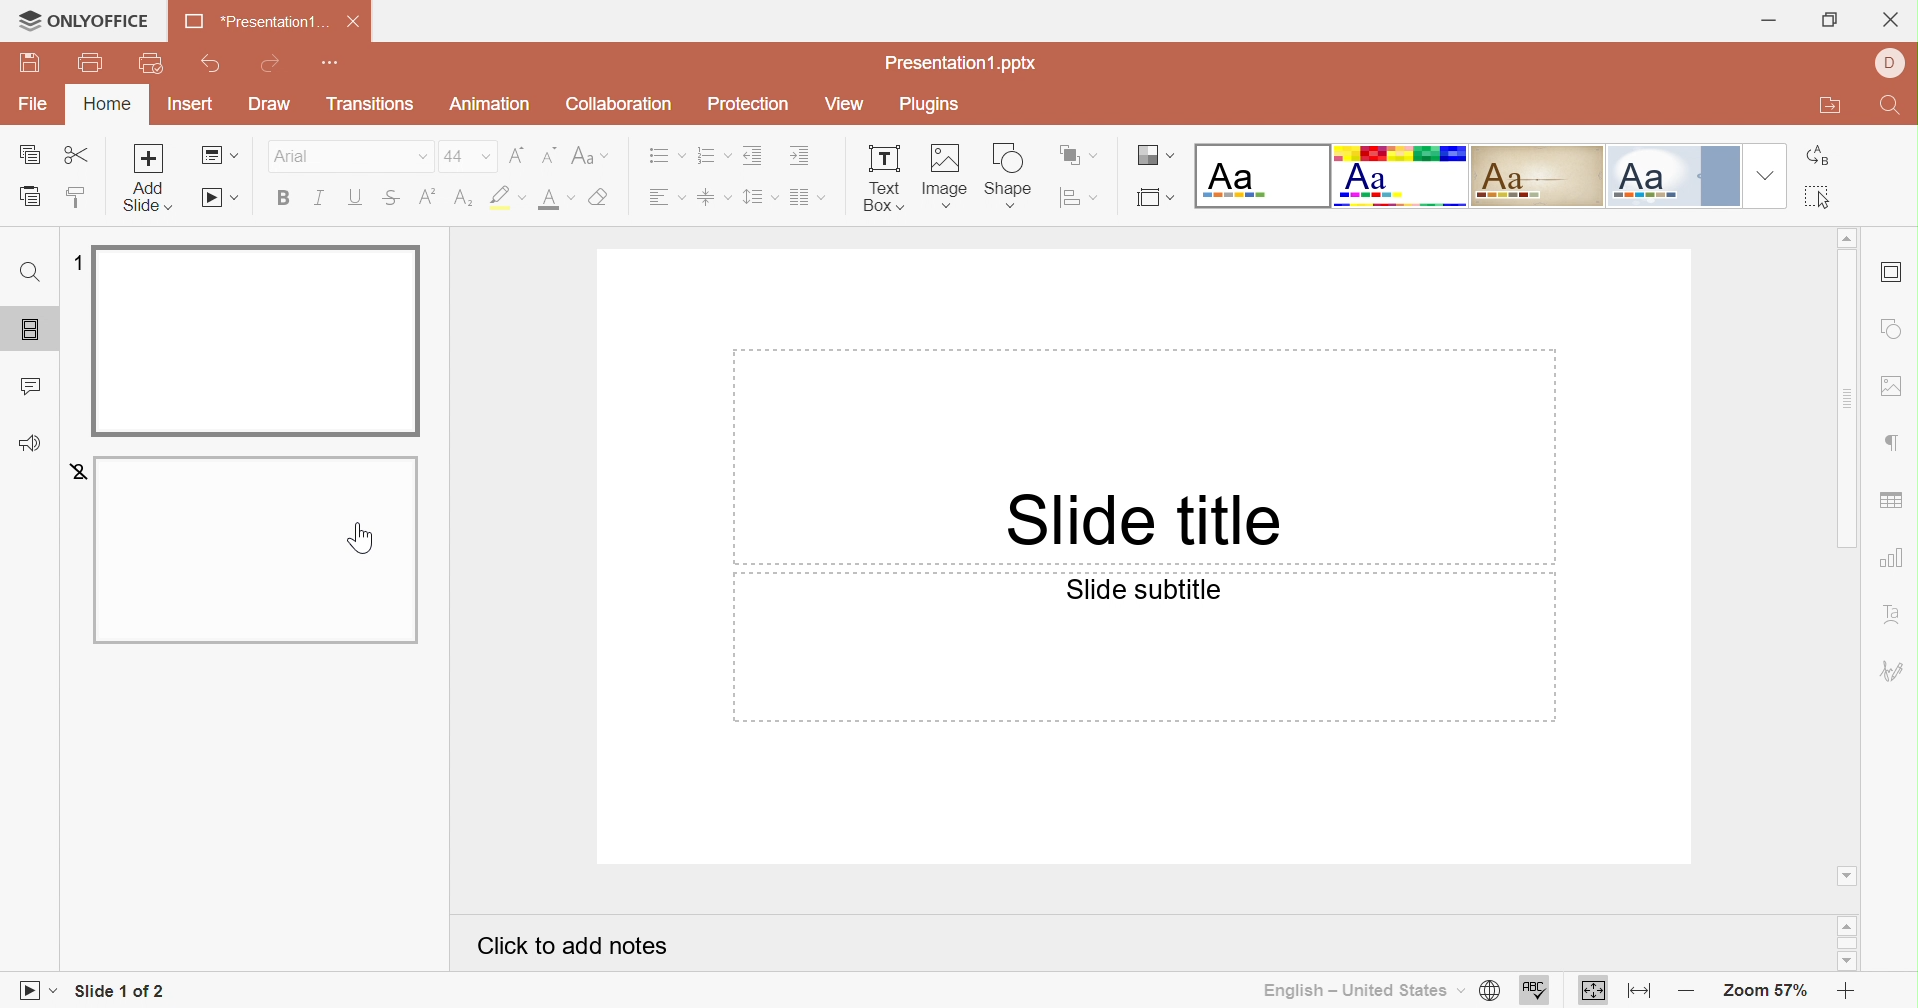 This screenshot has height=1008, width=1918. What do you see at coordinates (1893, 17) in the screenshot?
I see `Close` at bounding box center [1893, 17].